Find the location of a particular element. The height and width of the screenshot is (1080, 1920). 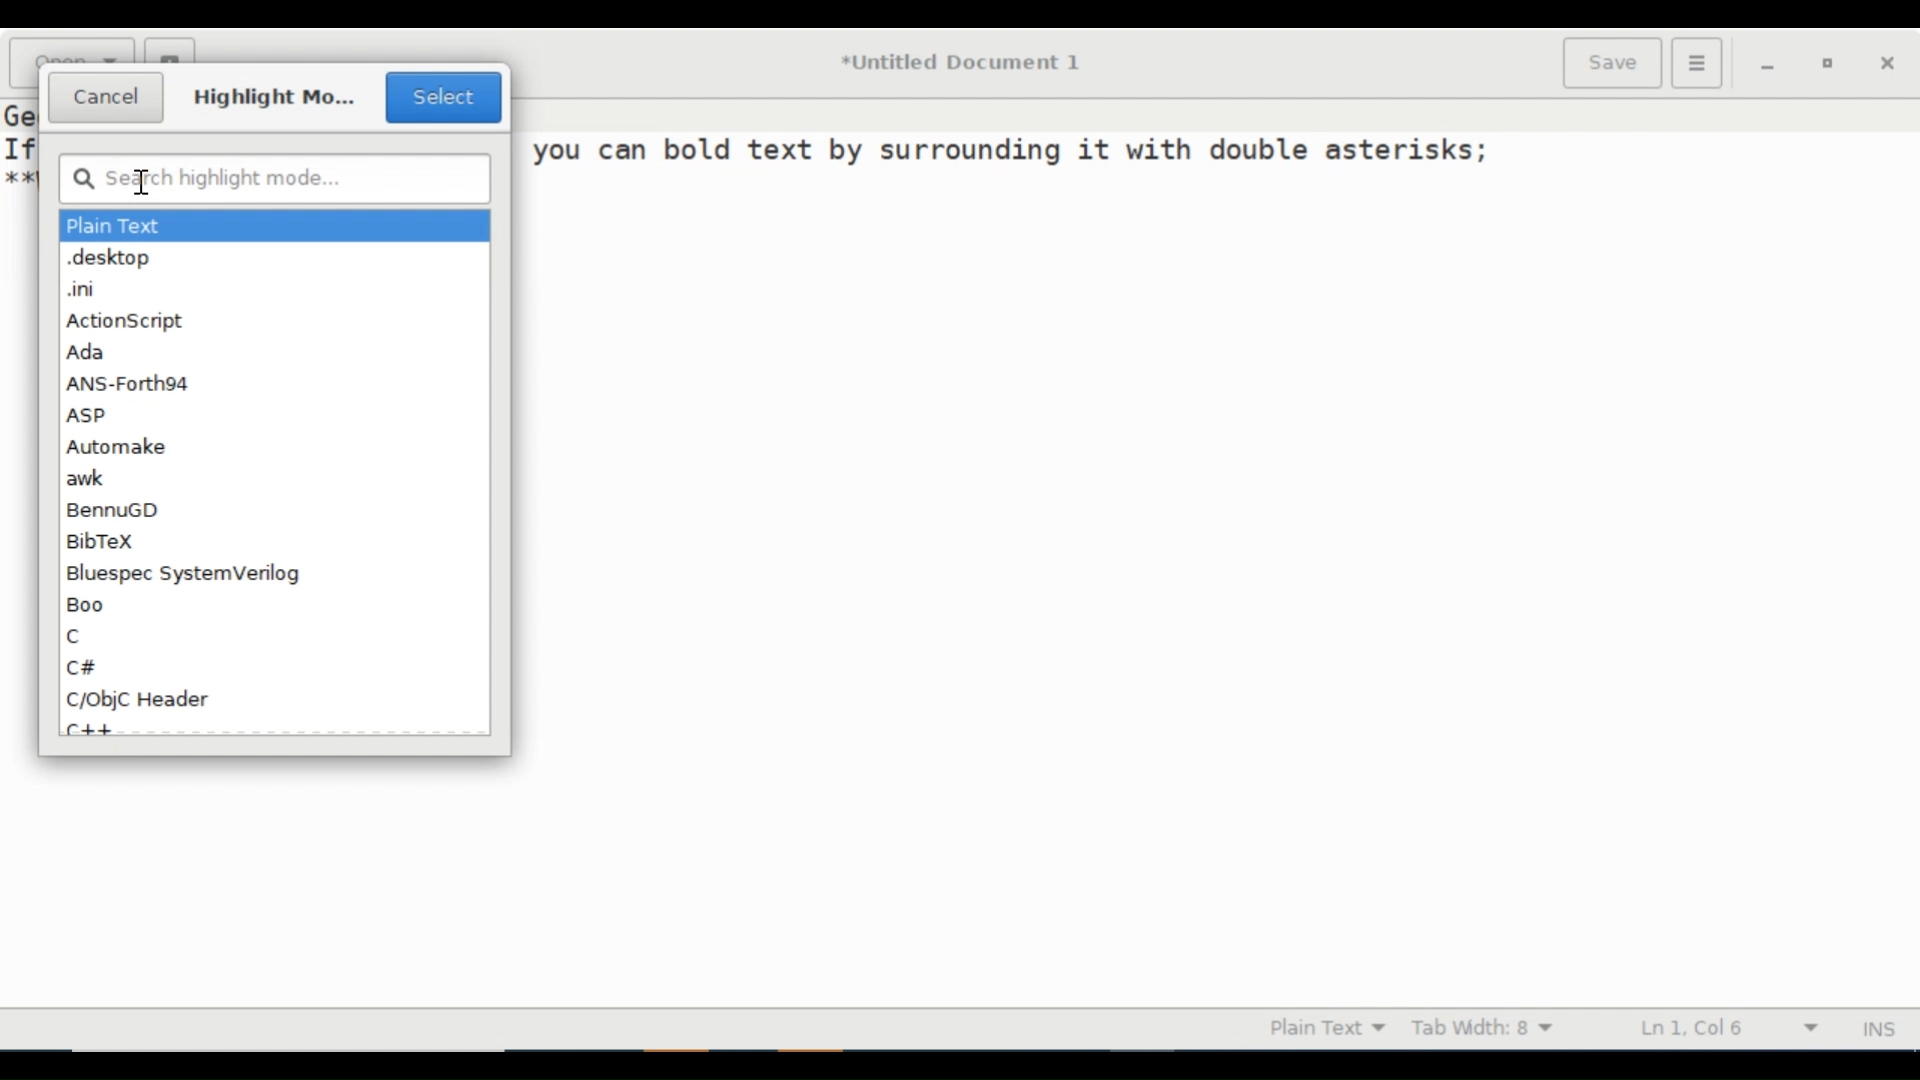

*Untitled Document 1 is located at coordinates (962, 62).